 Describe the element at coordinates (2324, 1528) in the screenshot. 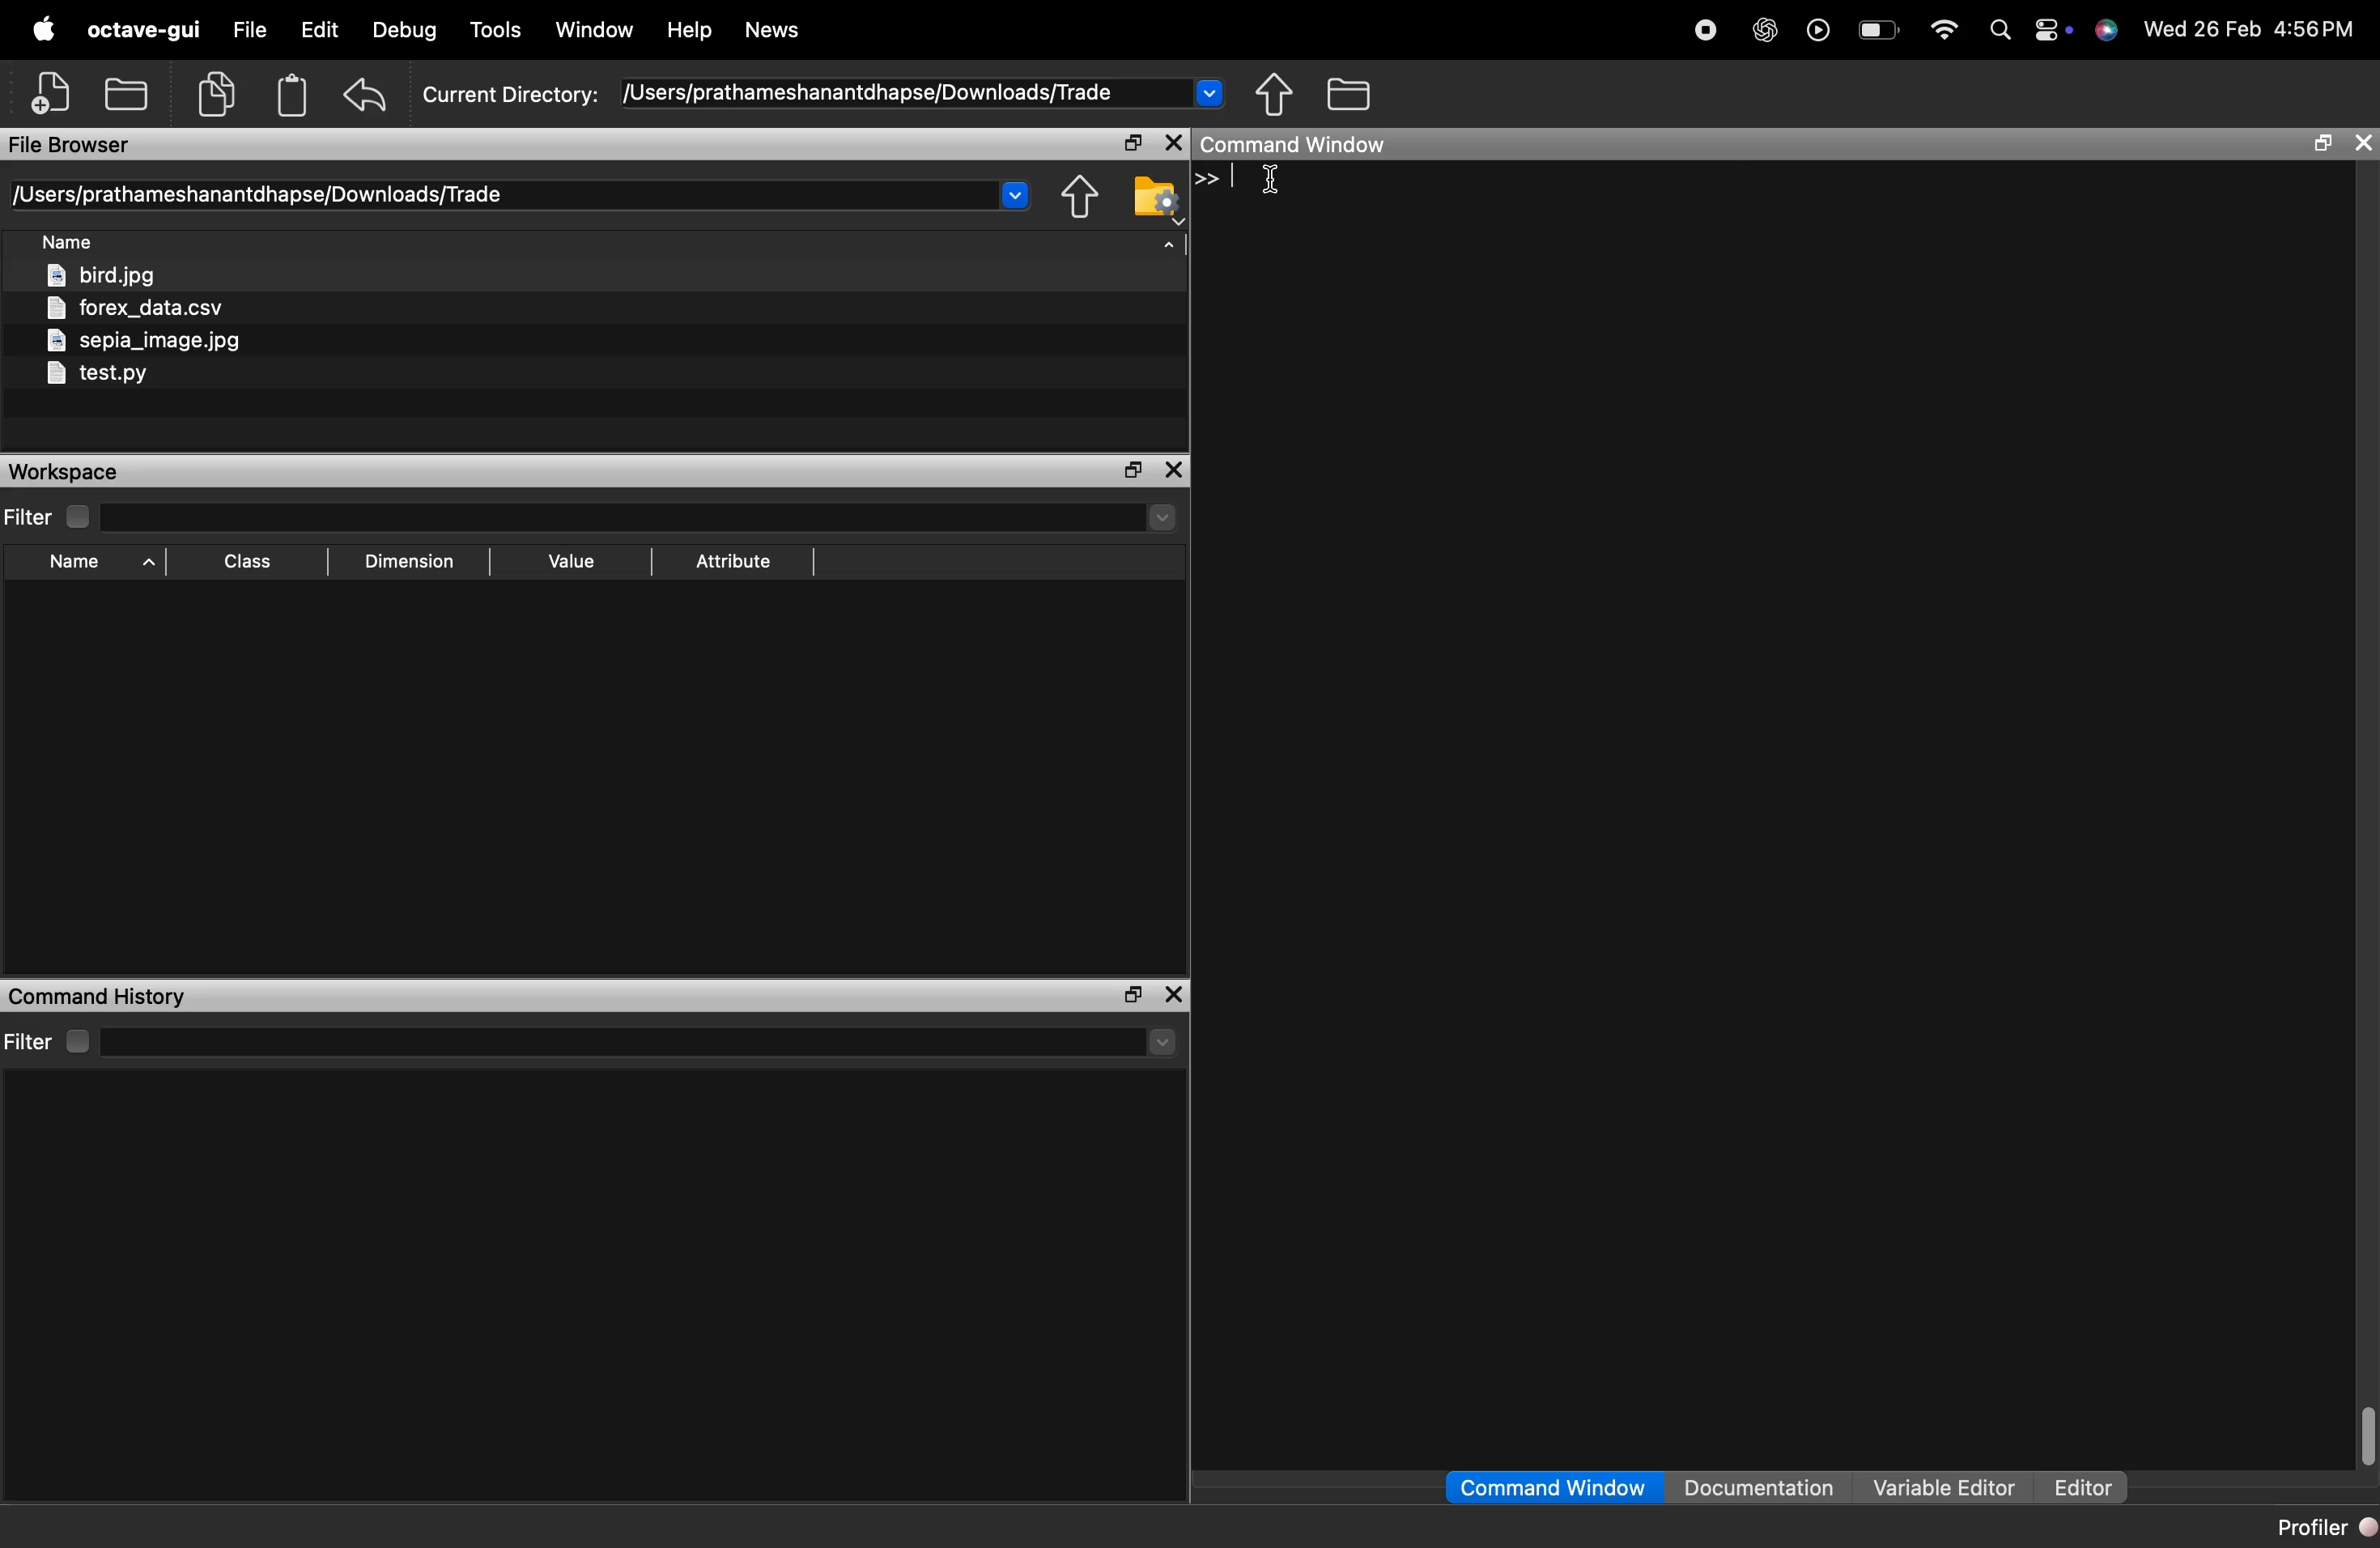

I see `Profiler` at that location.